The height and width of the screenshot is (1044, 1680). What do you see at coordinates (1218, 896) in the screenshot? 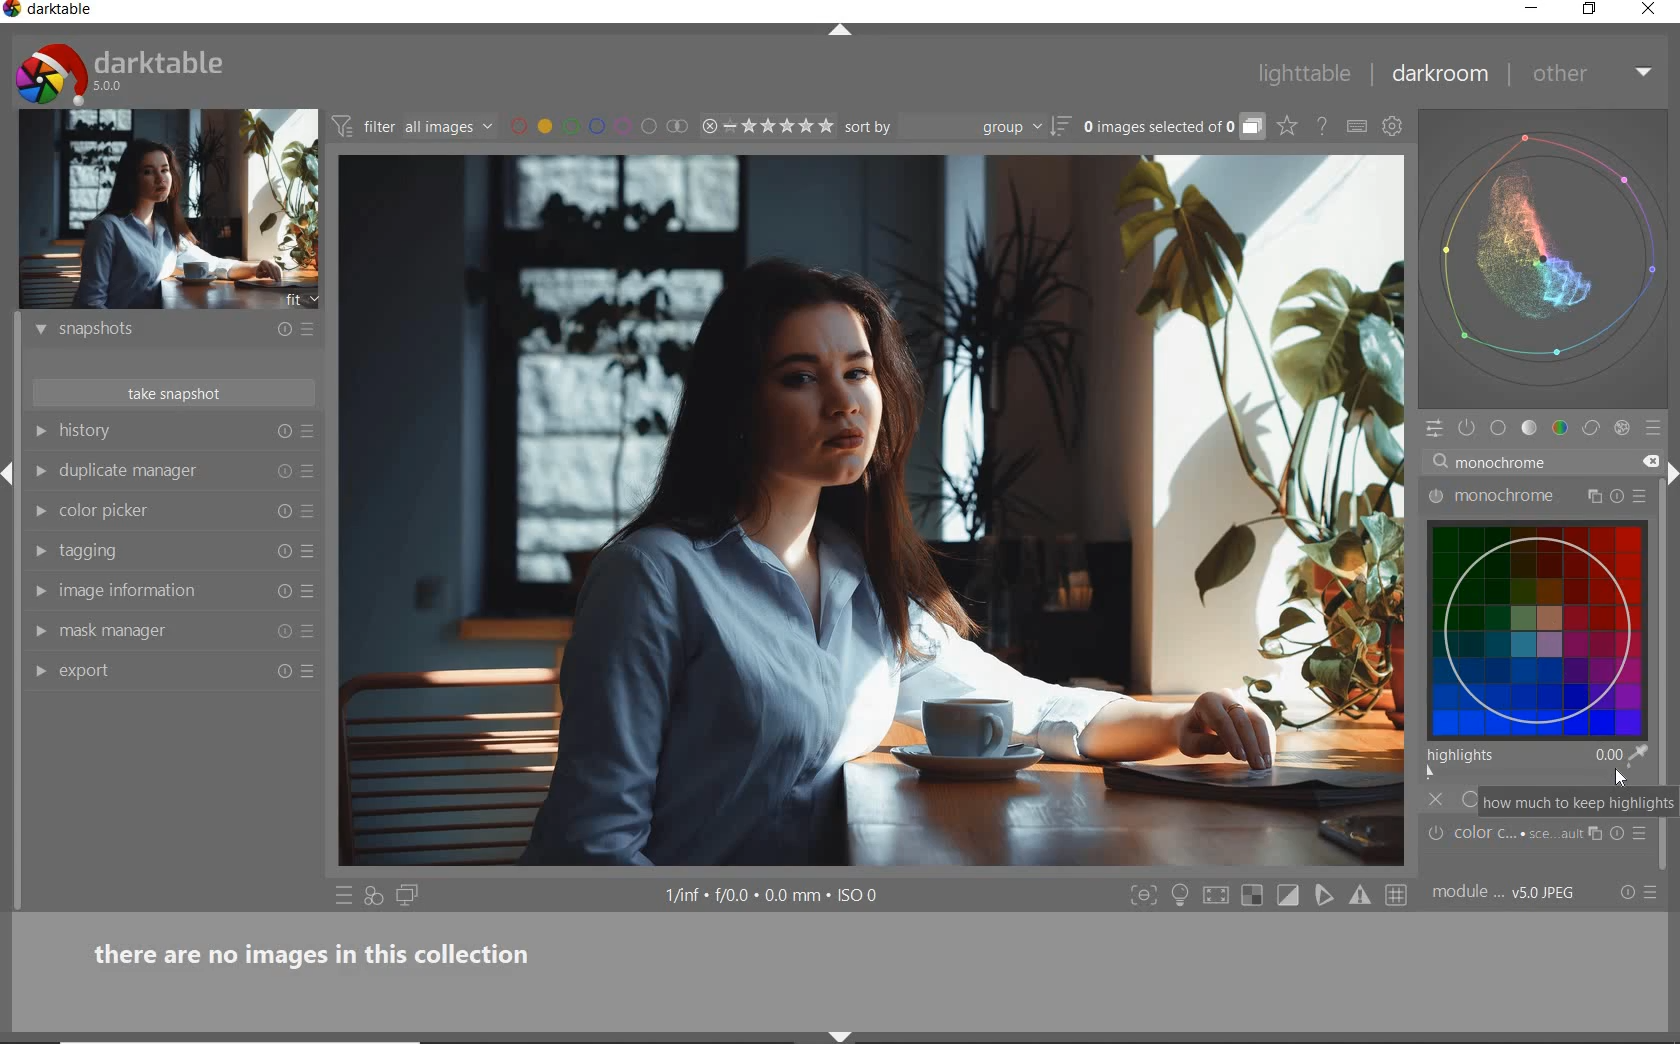
I see `toggle high quality processing` at bounding box center [1218, 896].